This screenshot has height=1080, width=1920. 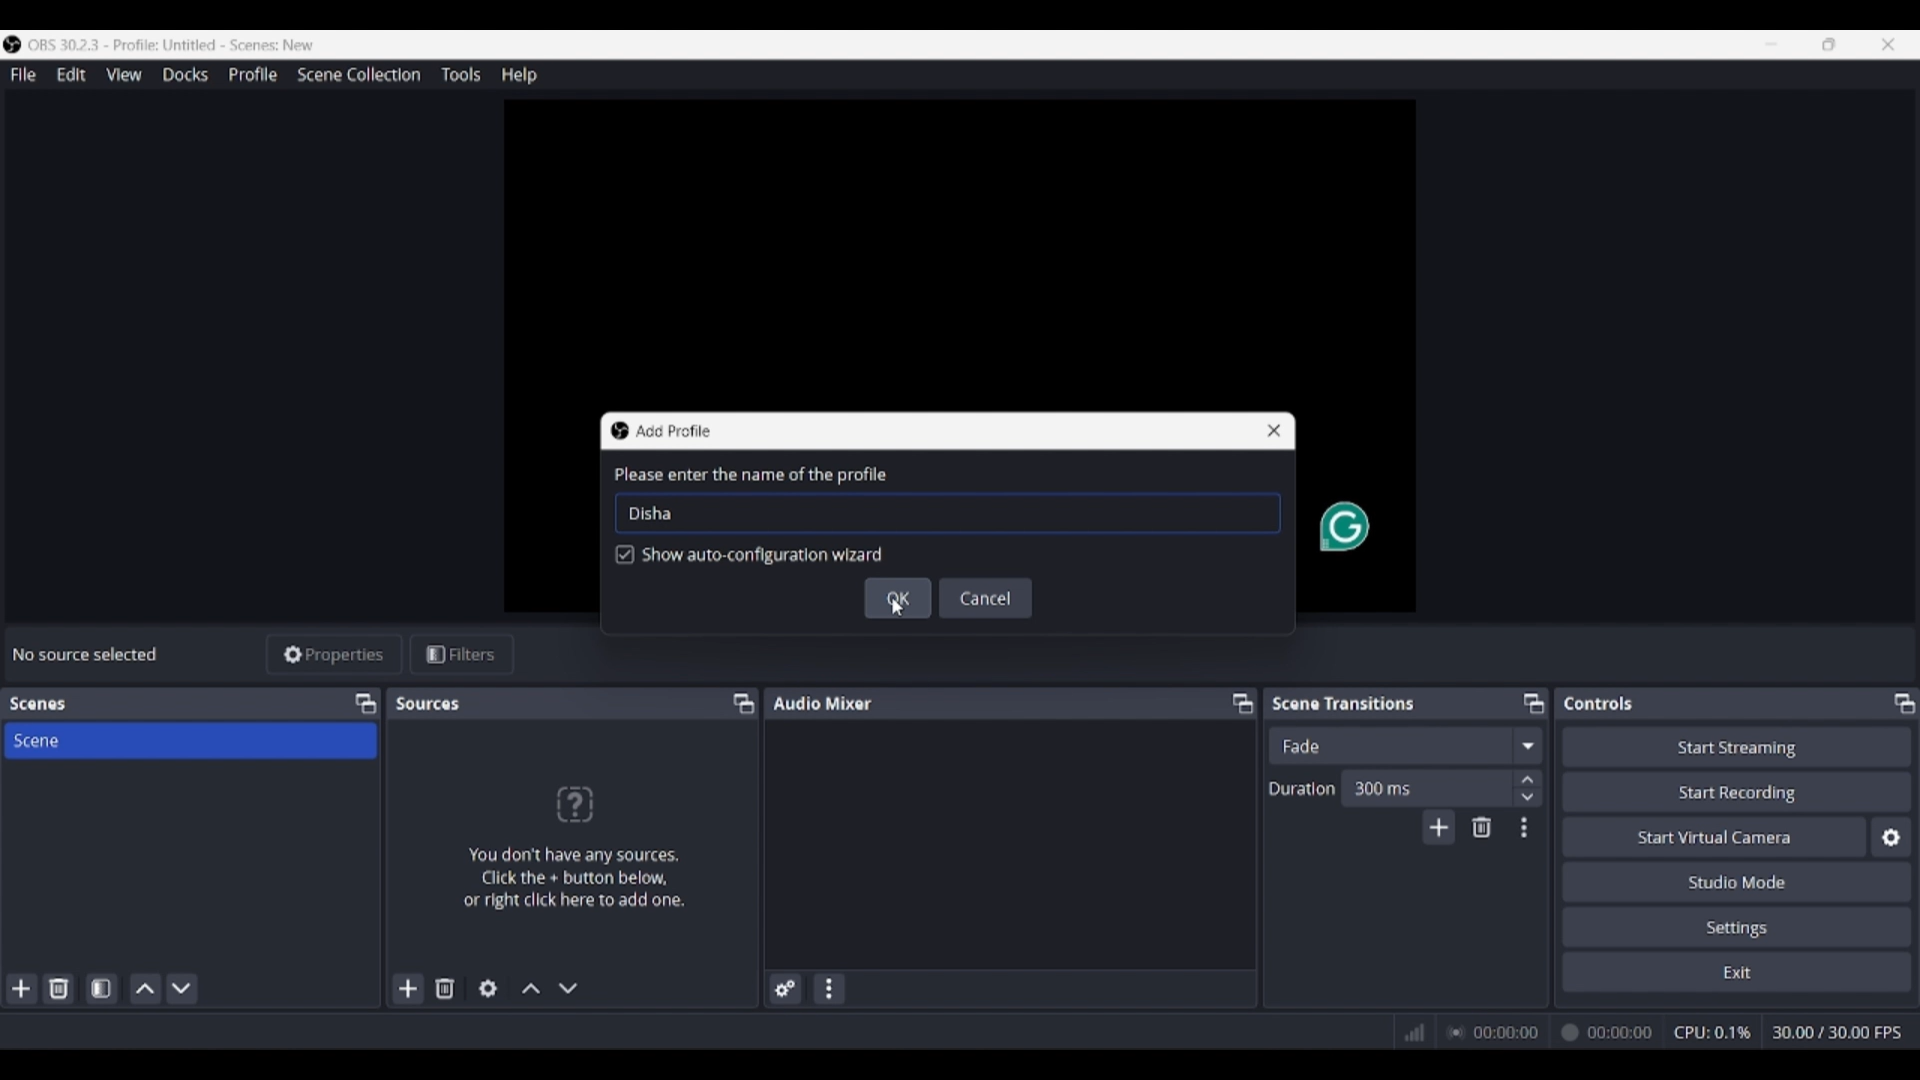 What do you see at coordinates (462, 655) in the screenshot?
I see `Filters` at bounding box center [462, 655].